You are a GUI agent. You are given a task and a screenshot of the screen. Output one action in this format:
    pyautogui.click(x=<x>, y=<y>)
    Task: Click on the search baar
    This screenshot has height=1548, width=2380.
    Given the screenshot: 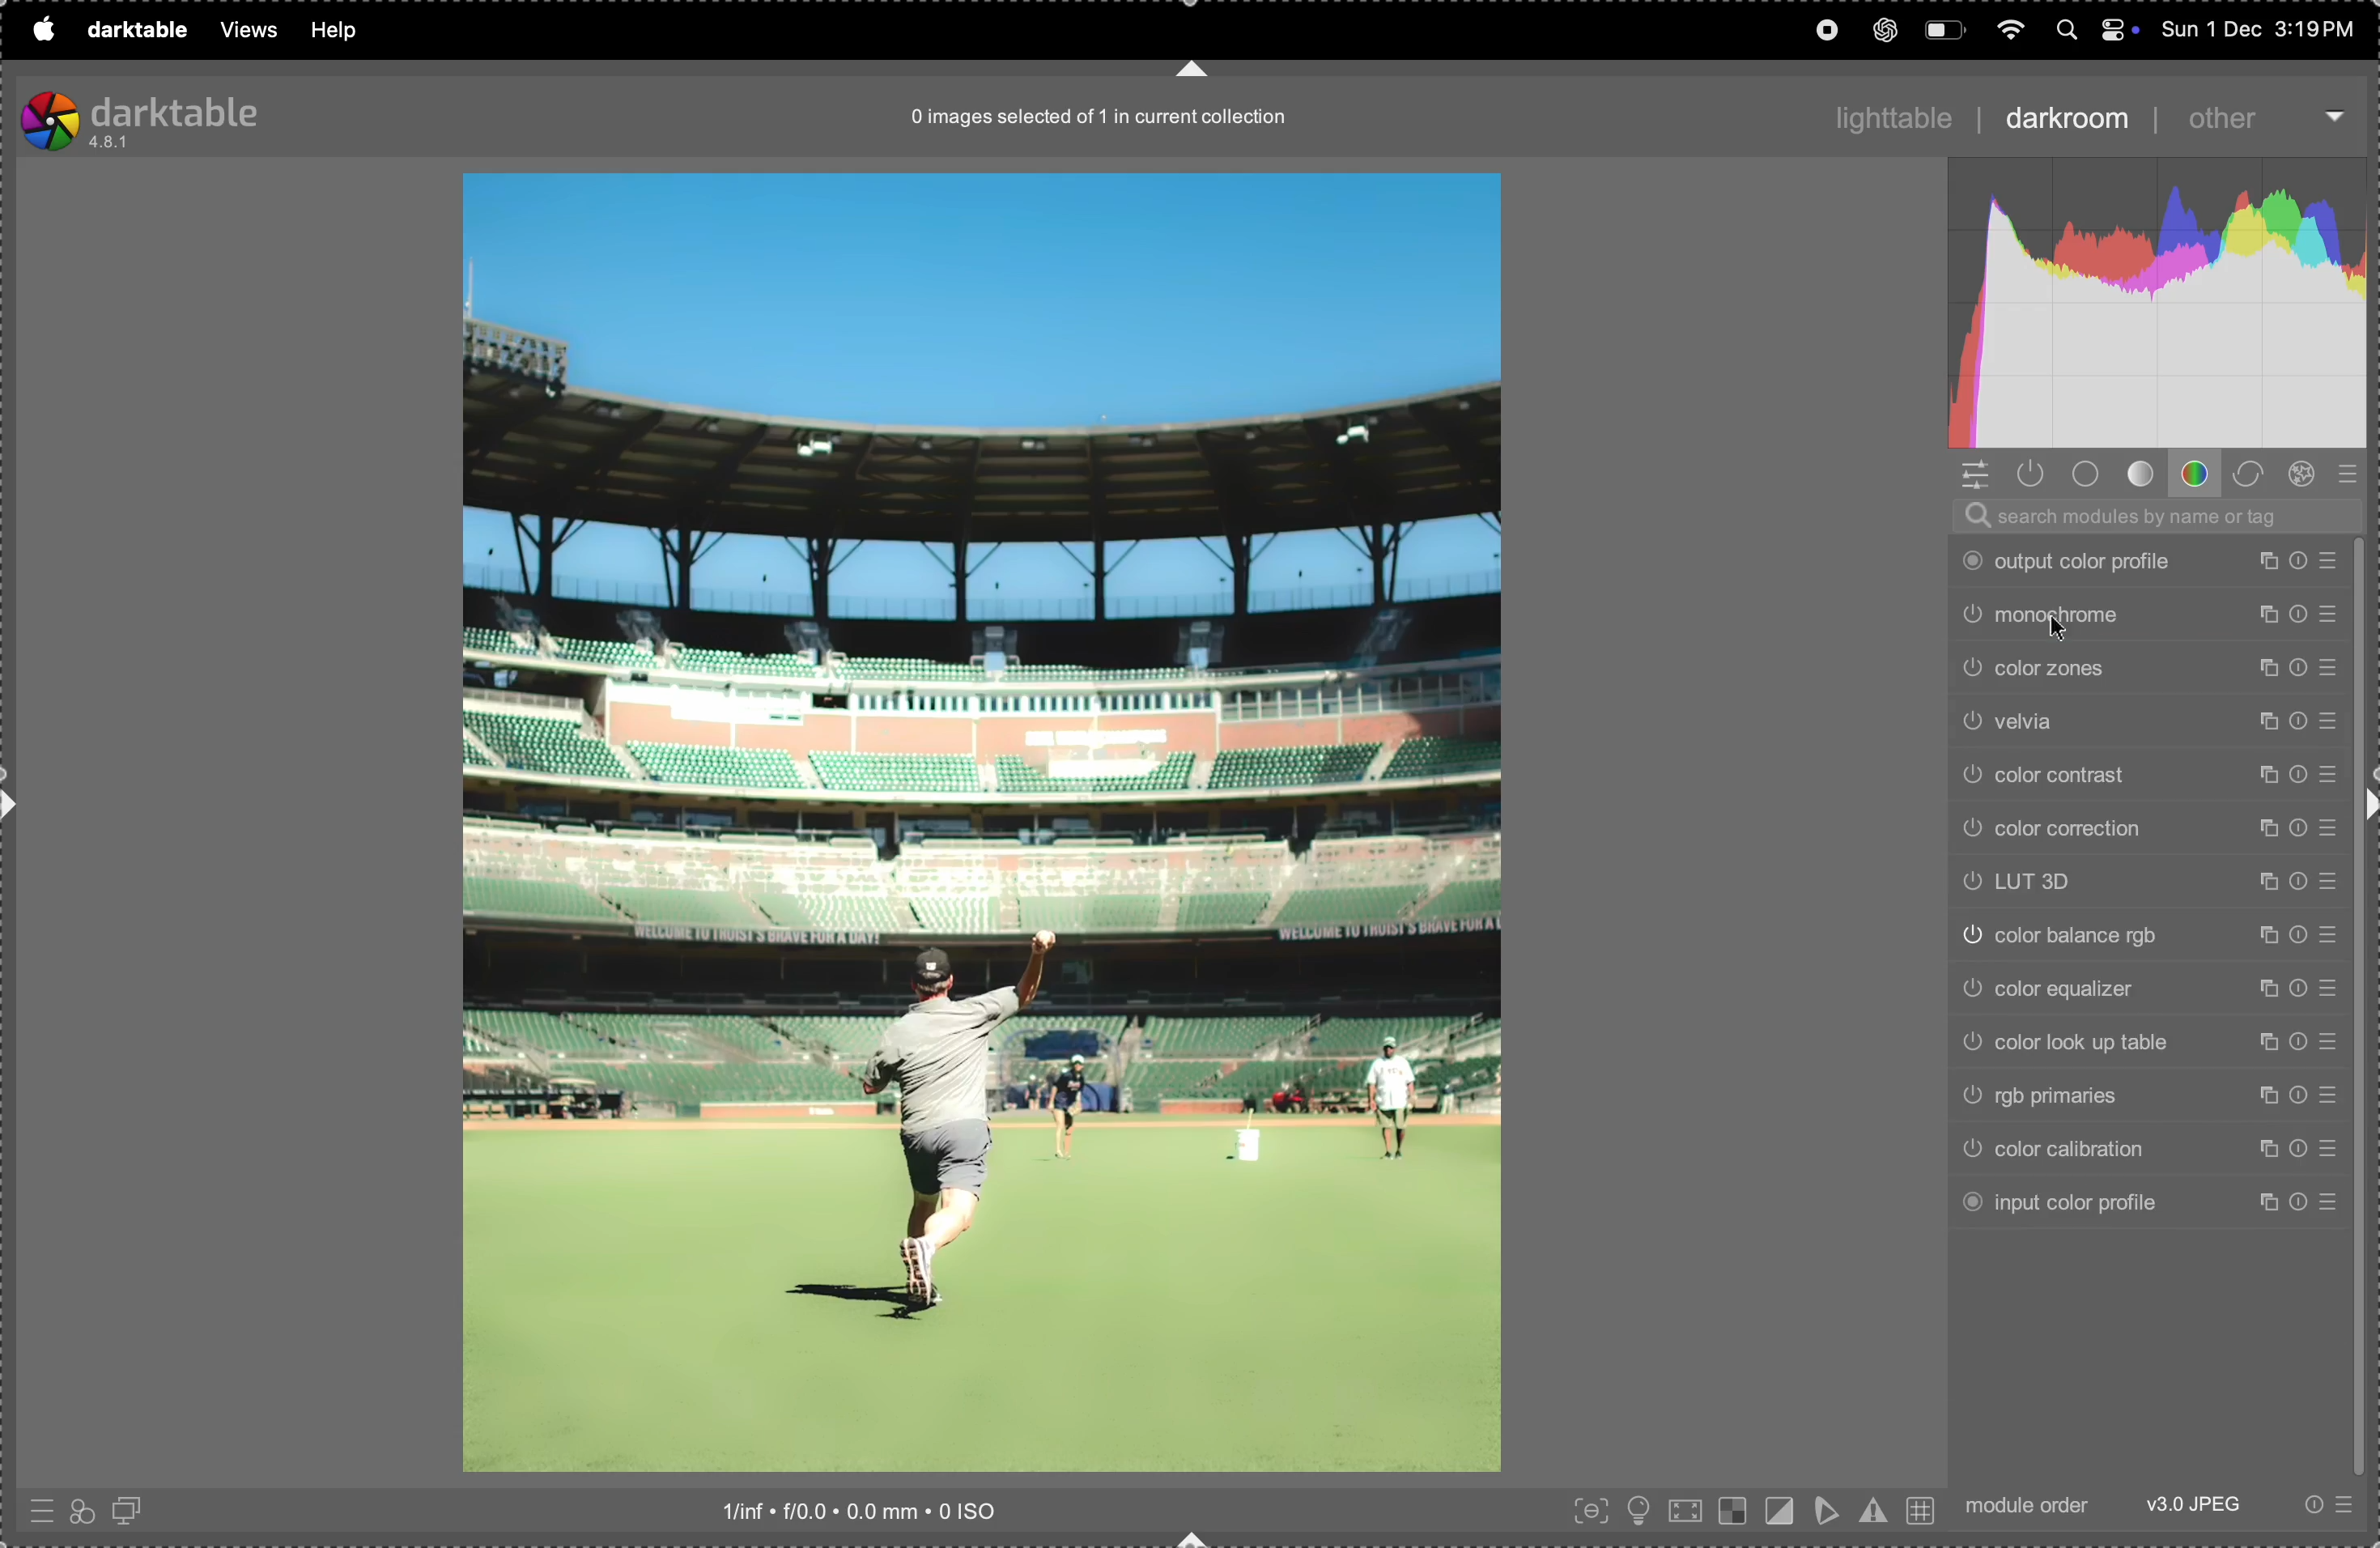 What is the action you would take?
    pyautogui.click(x=2151, y=515)
    